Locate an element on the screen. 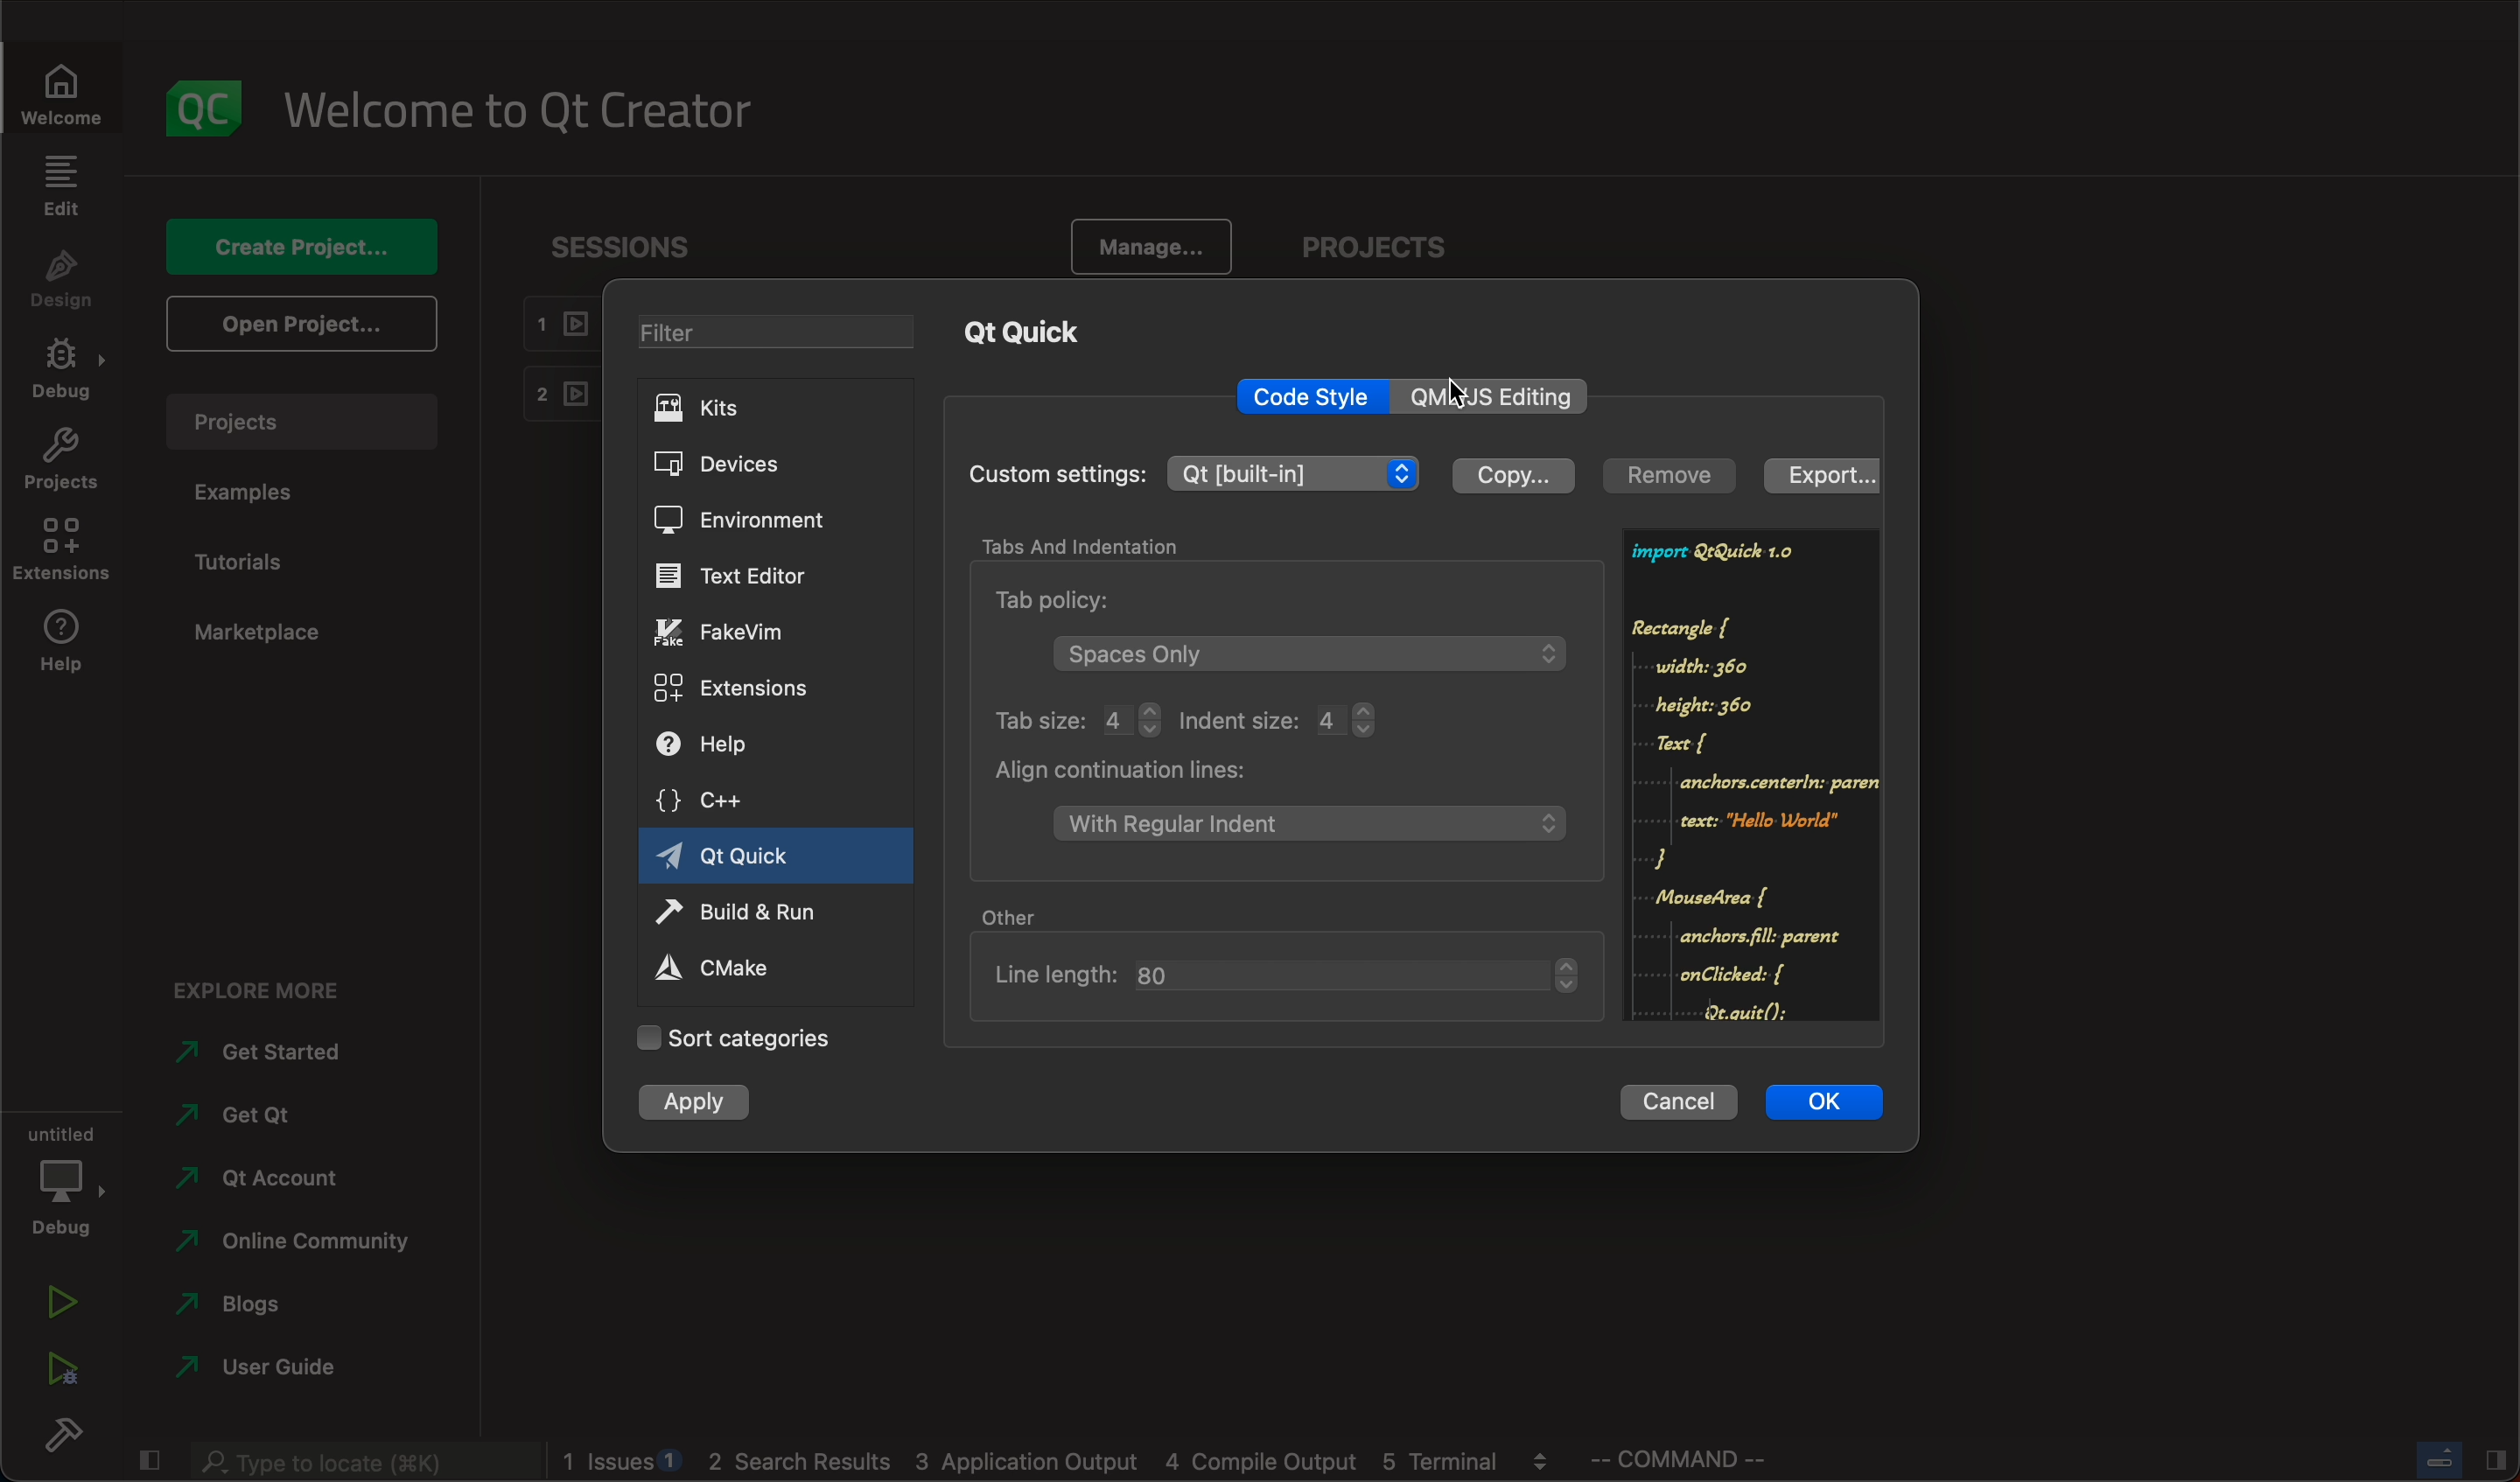  editing is located at coordinates (1492, 397).